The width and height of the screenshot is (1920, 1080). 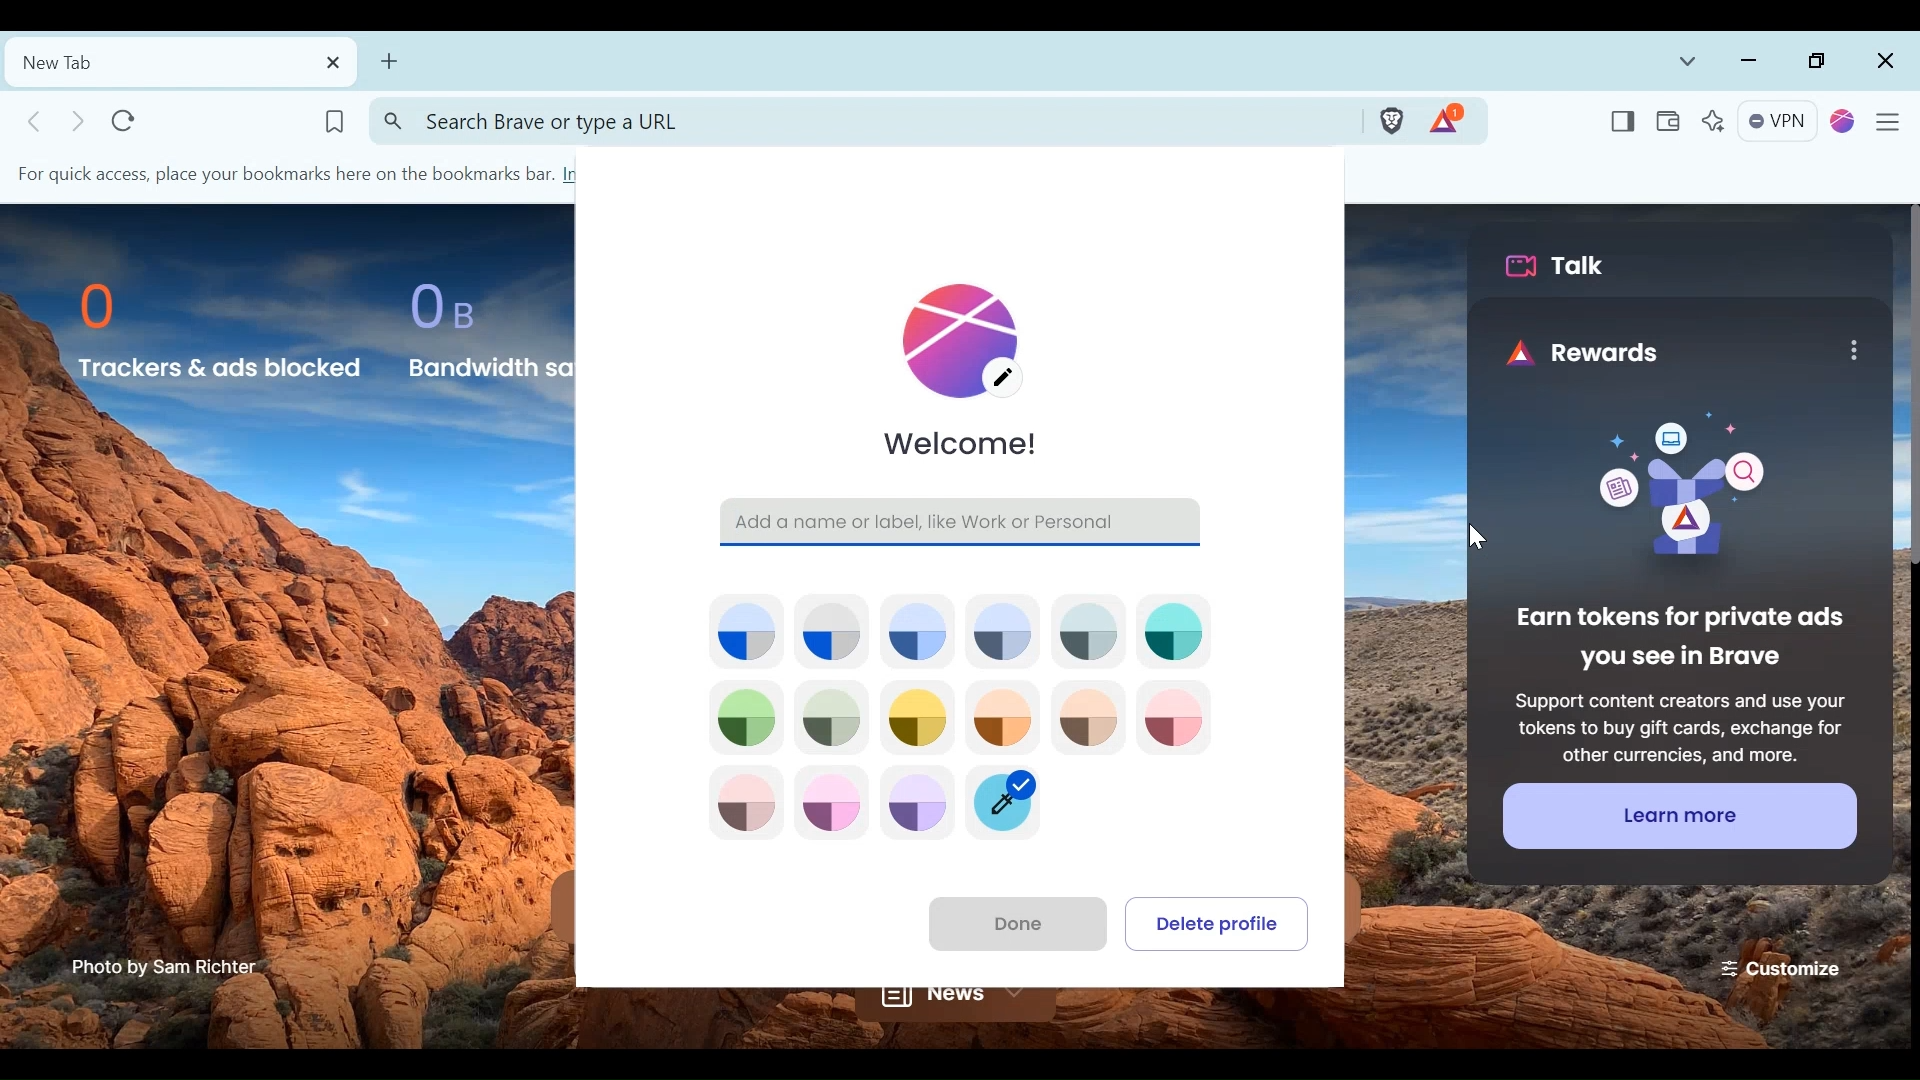 I want to click on Theme, so click(x=745, y=630).